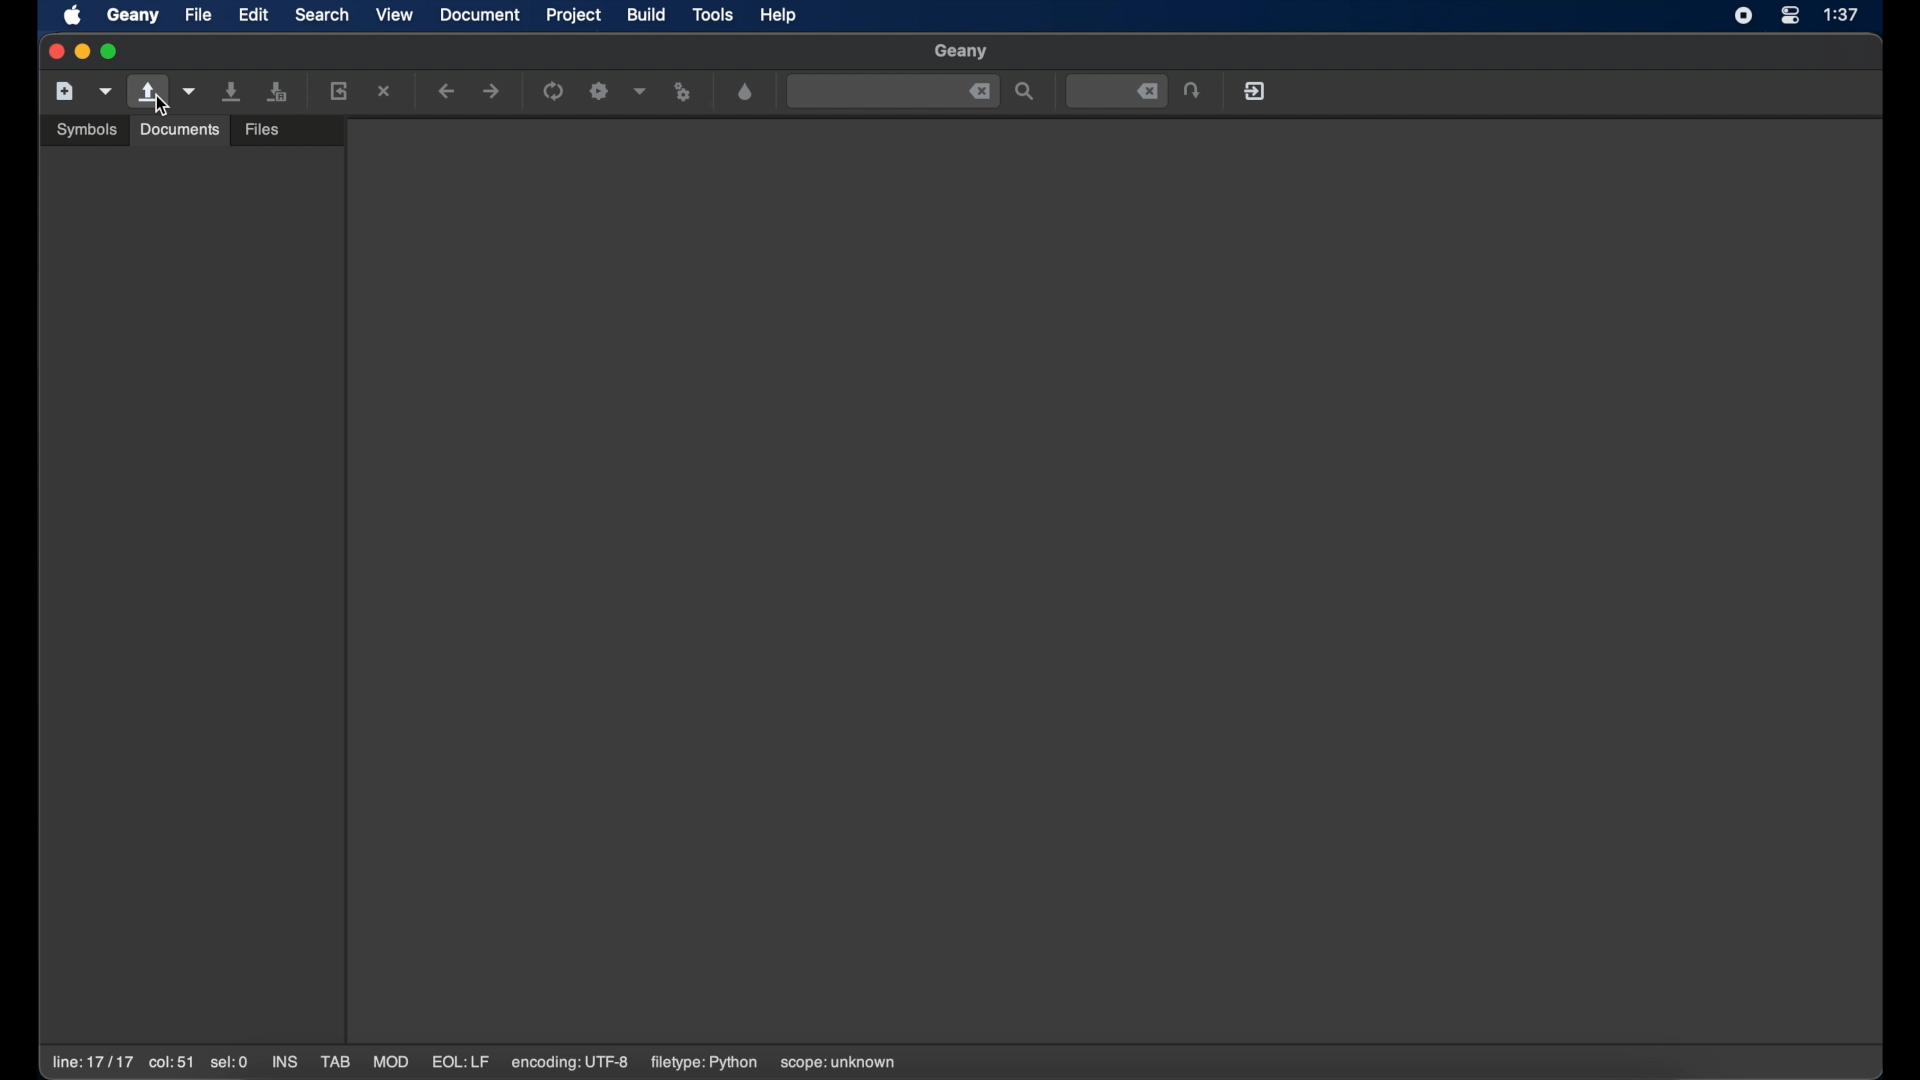 The height and width of the screenshot is (1080, 1920). What do you see at coordinates (82, 51) in the screenshot?
I see `minimize` at bounding box center [82, 51].